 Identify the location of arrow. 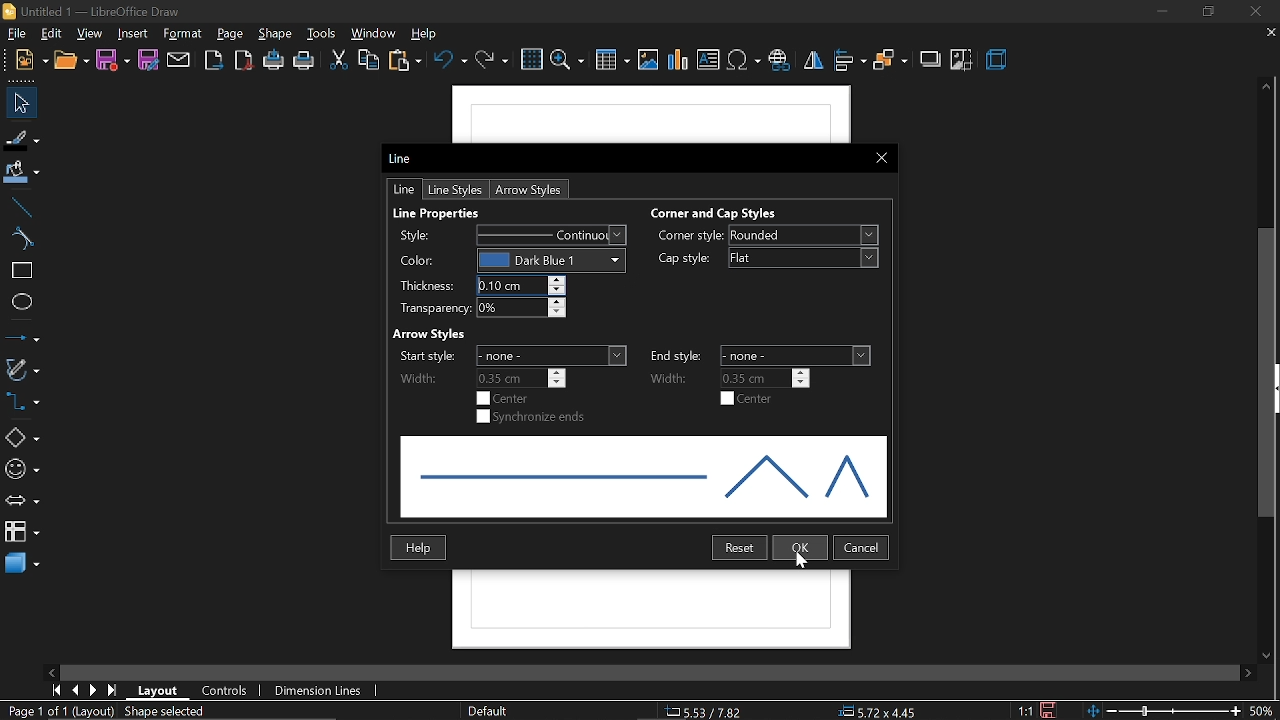
(534, 189).